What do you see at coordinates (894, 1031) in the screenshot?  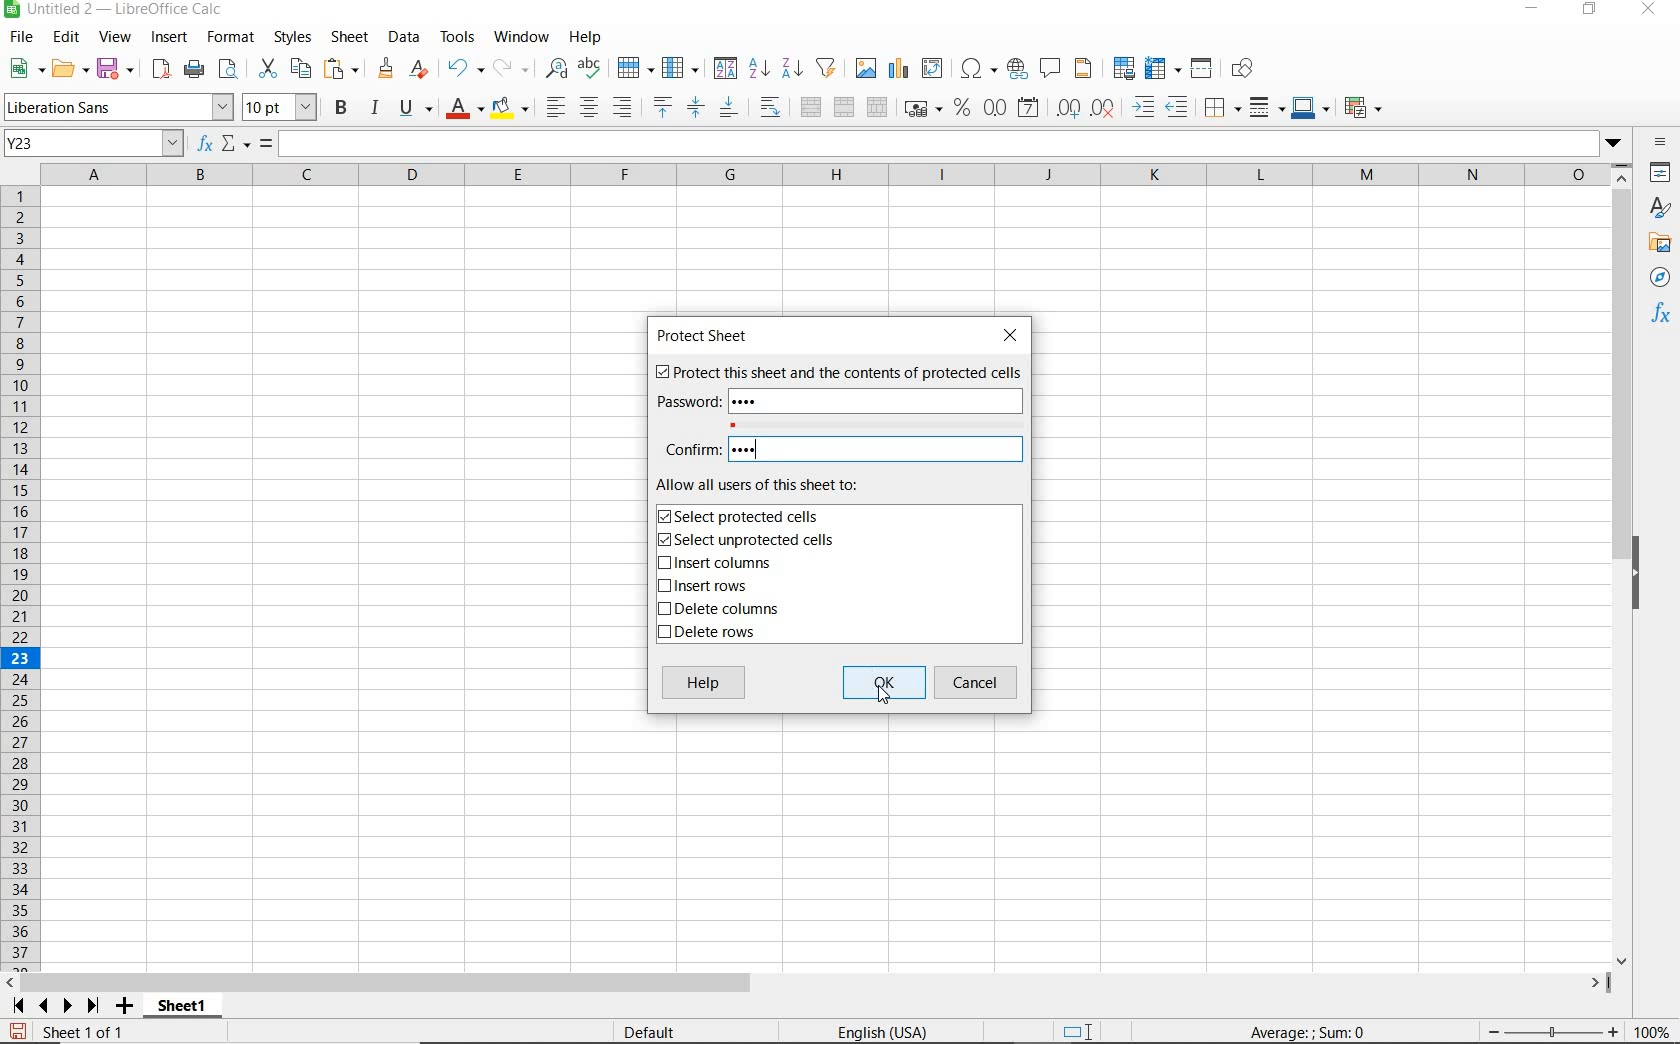 I see `english (USA)` at bounding box center [894, 1031].